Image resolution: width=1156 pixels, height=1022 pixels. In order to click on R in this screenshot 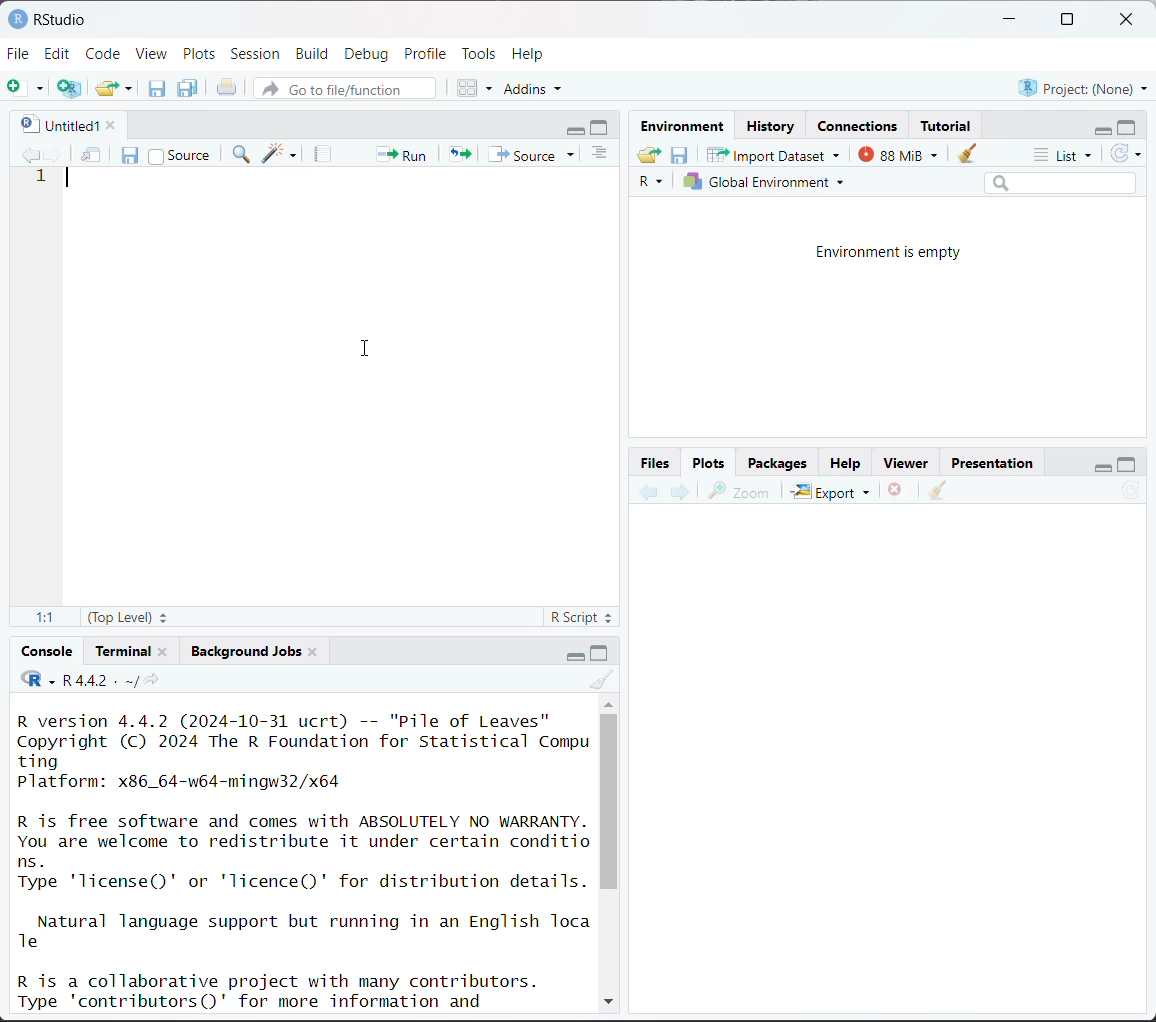, I will do `click(654, 183)`.